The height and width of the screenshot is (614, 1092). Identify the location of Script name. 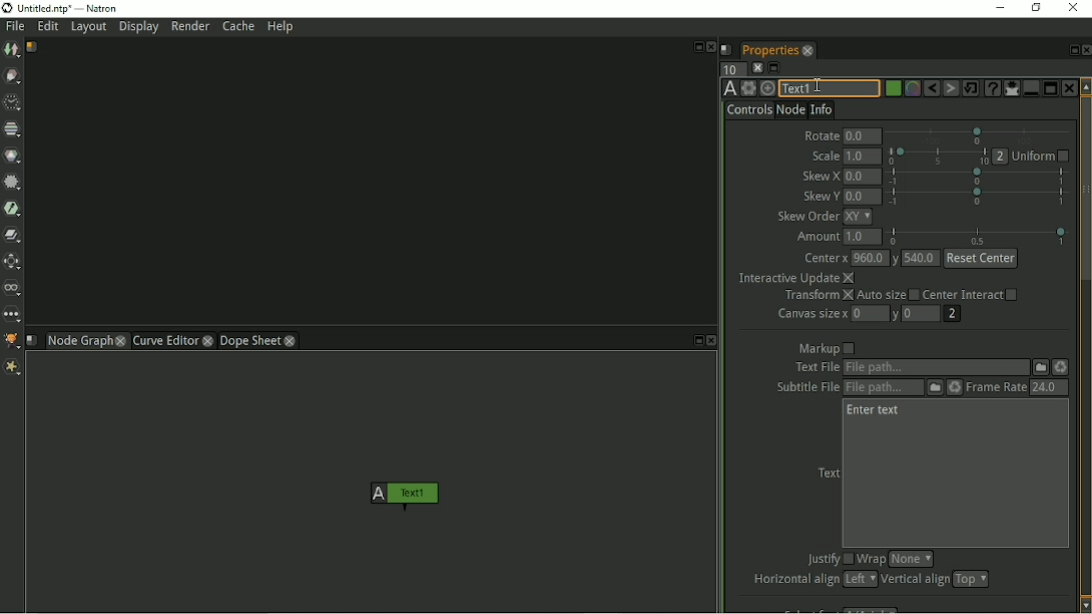
(33, 47).